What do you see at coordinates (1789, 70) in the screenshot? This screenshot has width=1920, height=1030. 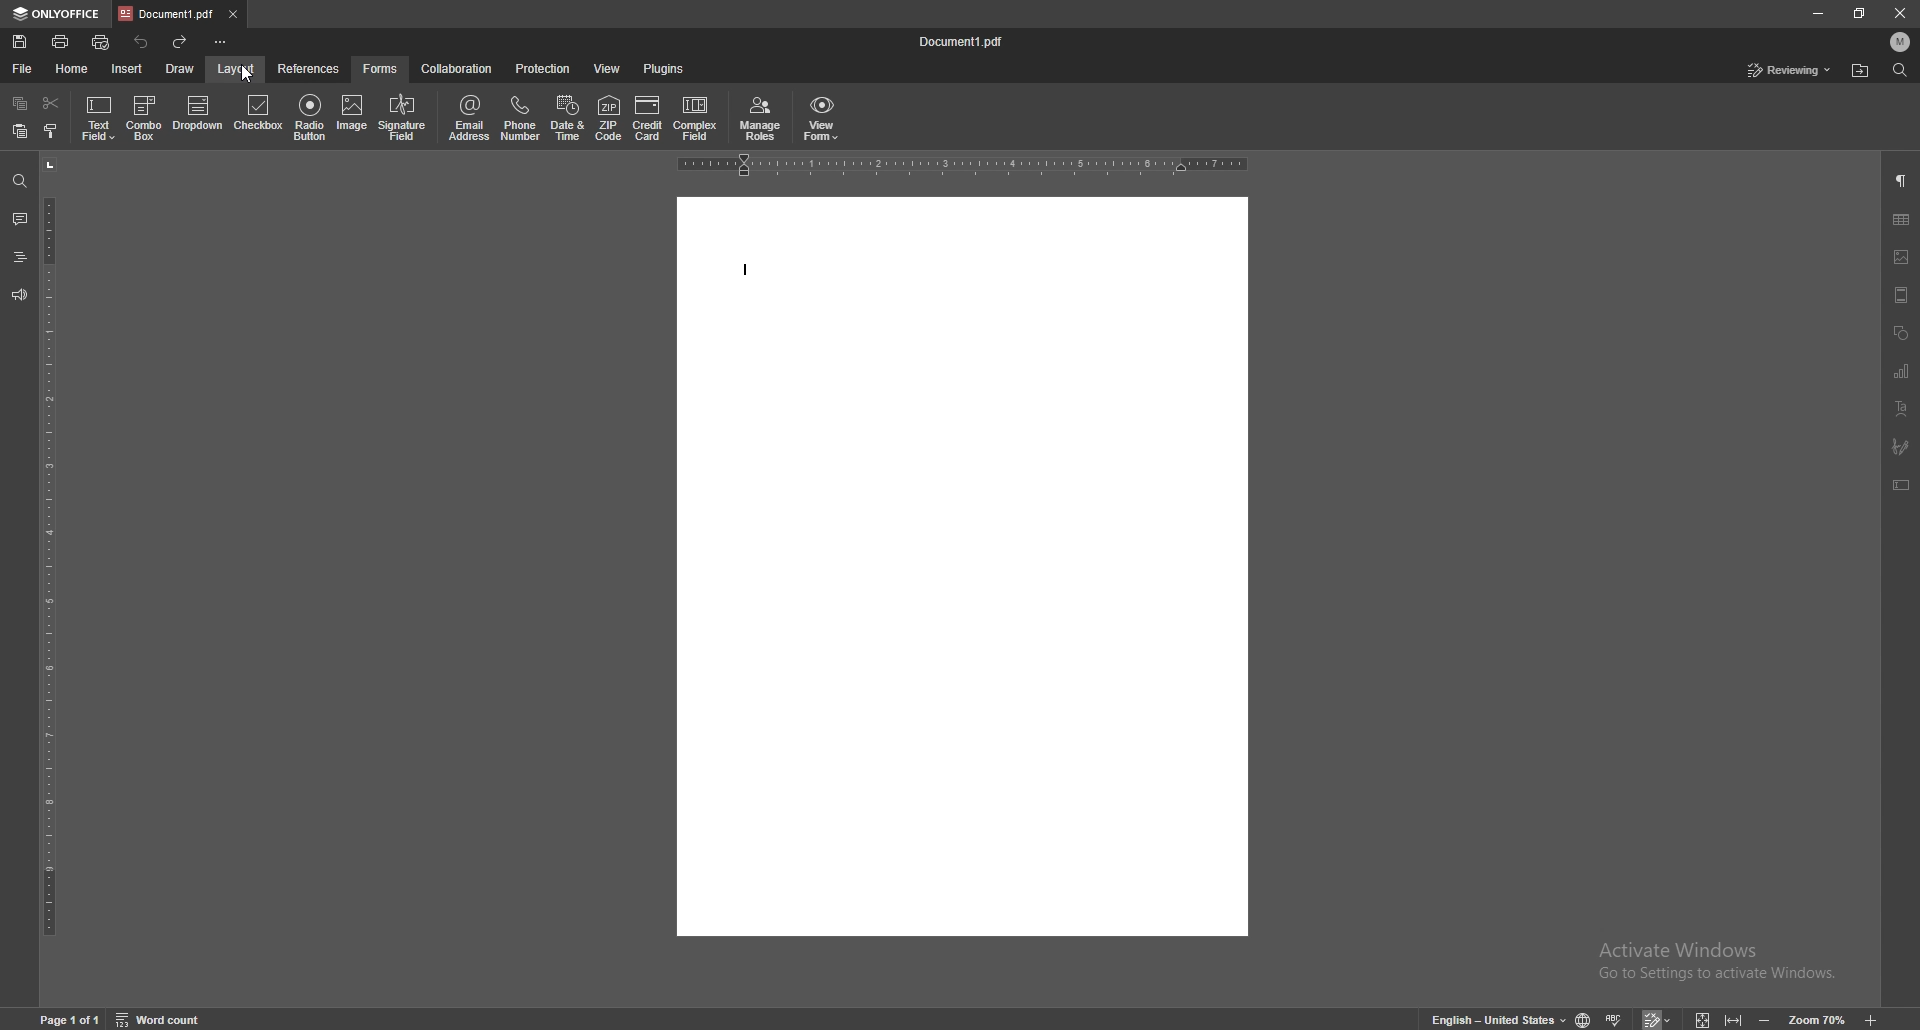 I see `status` at bounding box center [1789, 70].